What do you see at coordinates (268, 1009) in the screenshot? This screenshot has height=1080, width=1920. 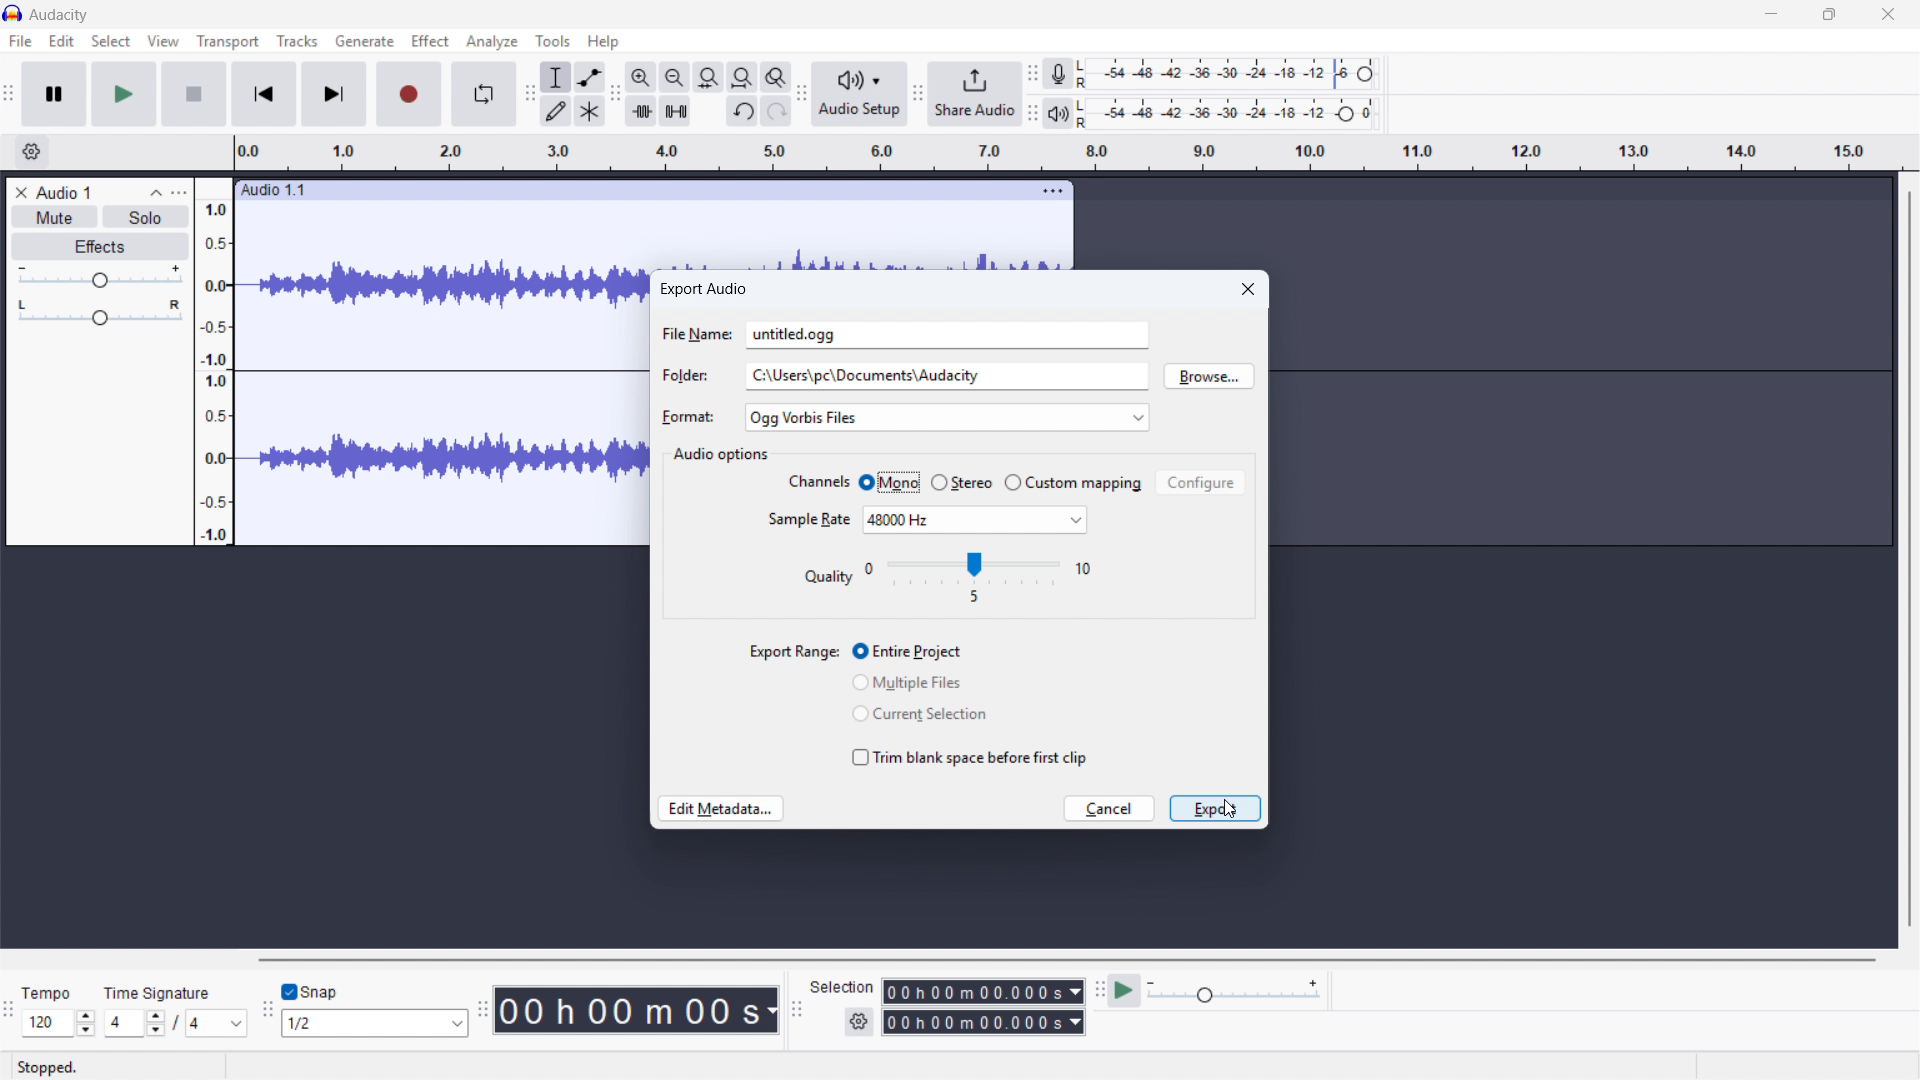 I see `Snapping toolbar ` at bounding box center [268, 1009].